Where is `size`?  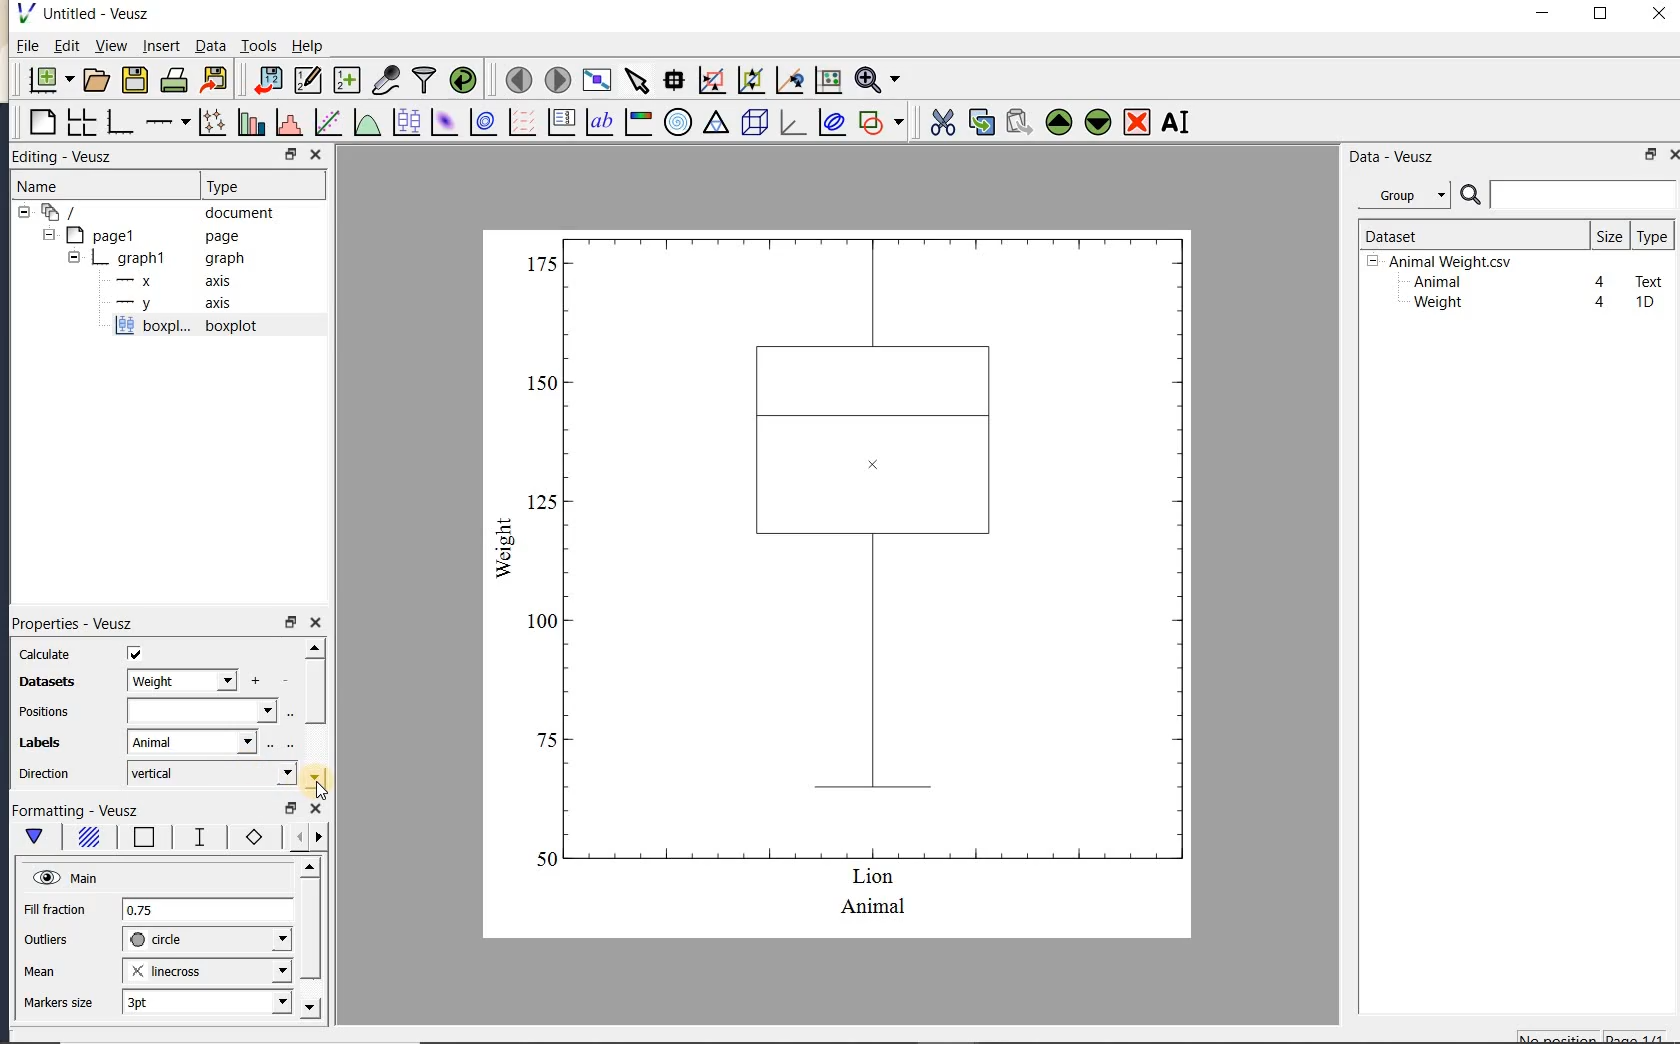
size is located at coordinates (1609, 235).